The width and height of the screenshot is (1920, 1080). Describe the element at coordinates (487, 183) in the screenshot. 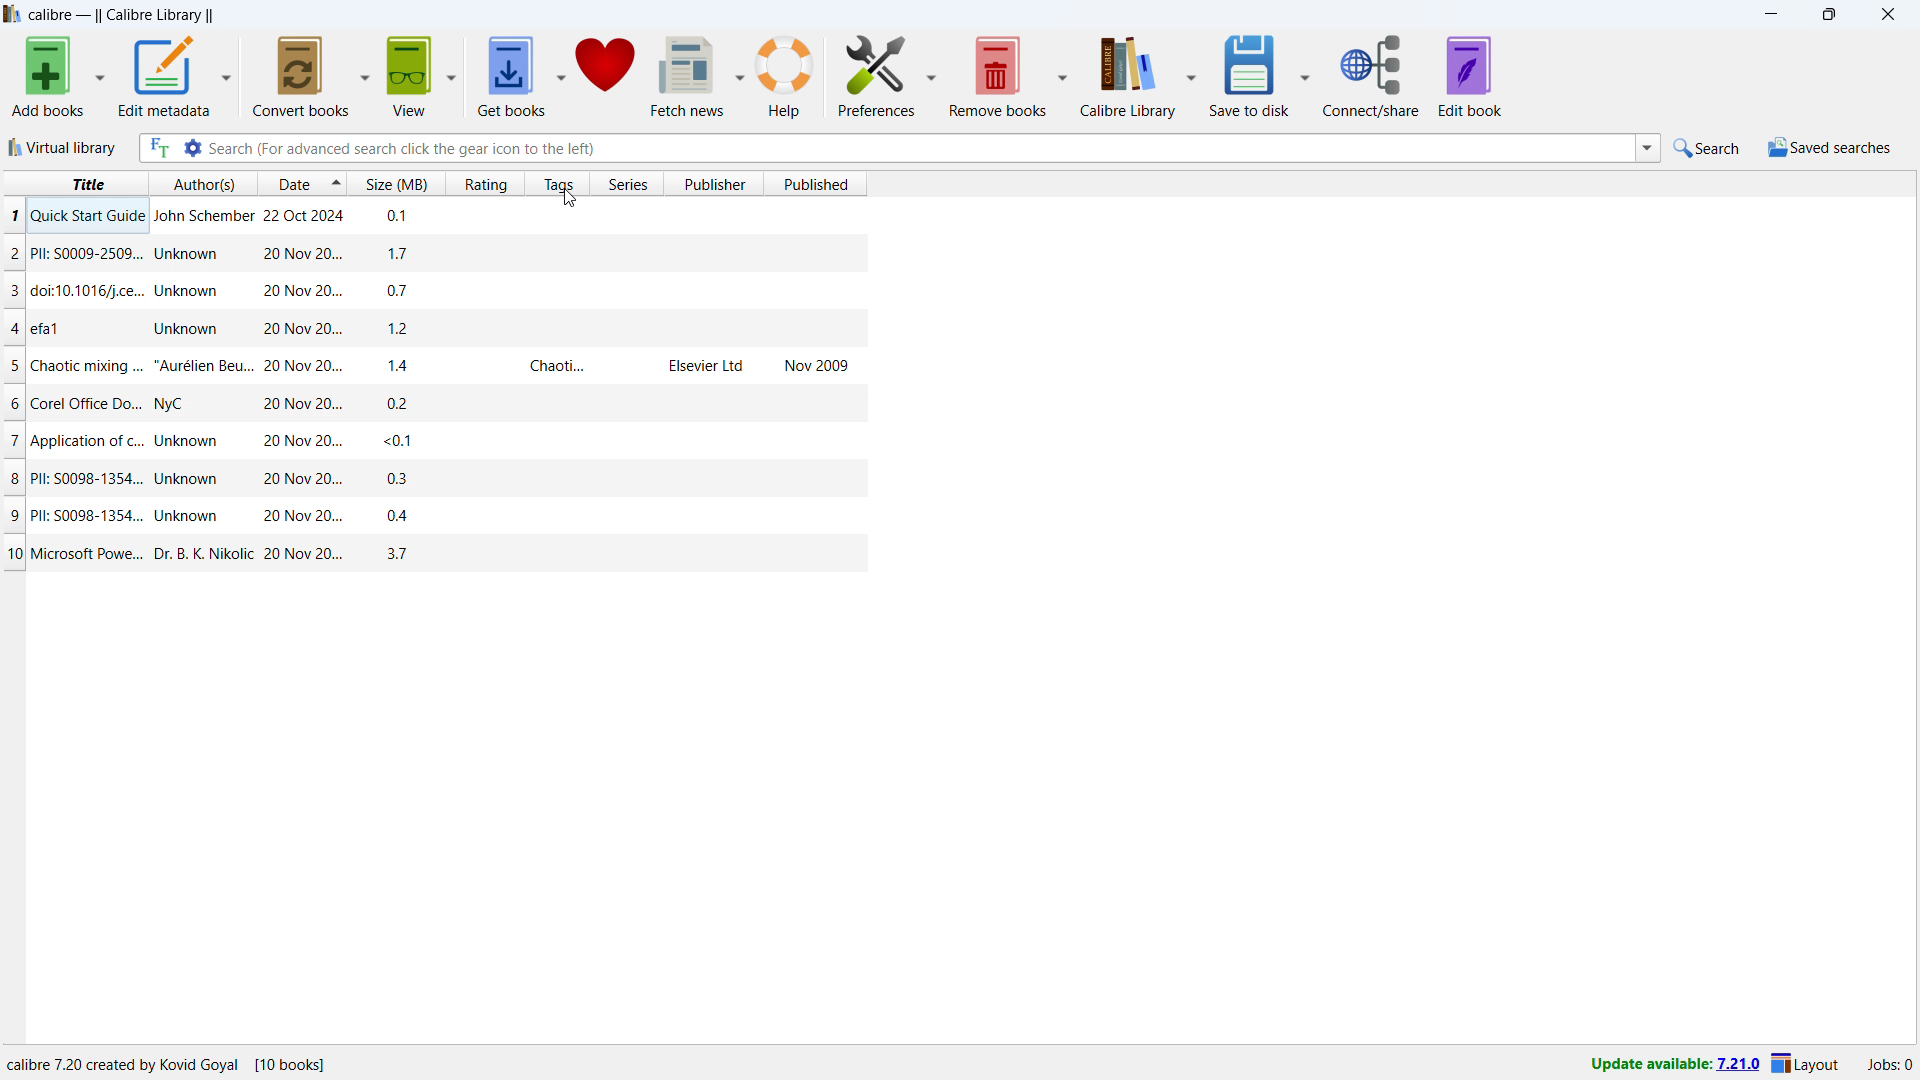

I see `sort by rating` at that location.